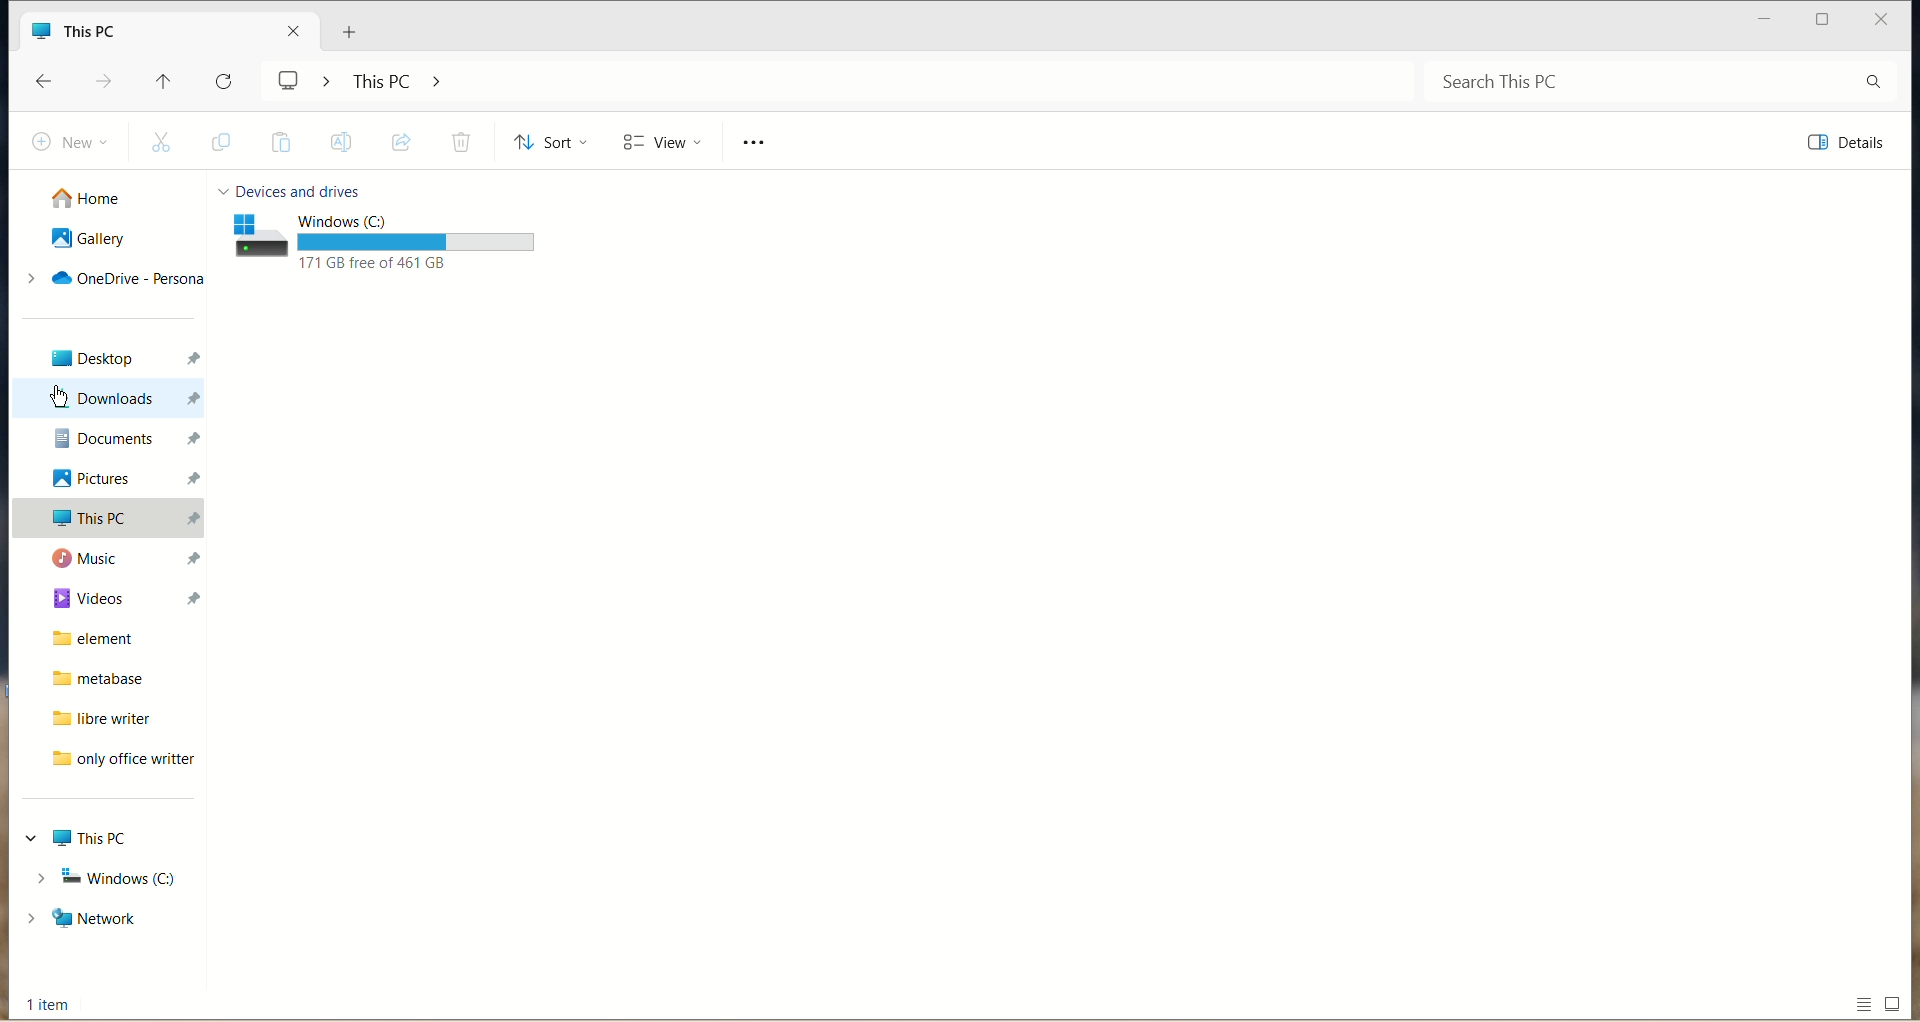 The image size is (1920, 1022). What do you see at coordinates (222, 143) in the screenshot?
I see `copy` at bounding box center [222, 143].